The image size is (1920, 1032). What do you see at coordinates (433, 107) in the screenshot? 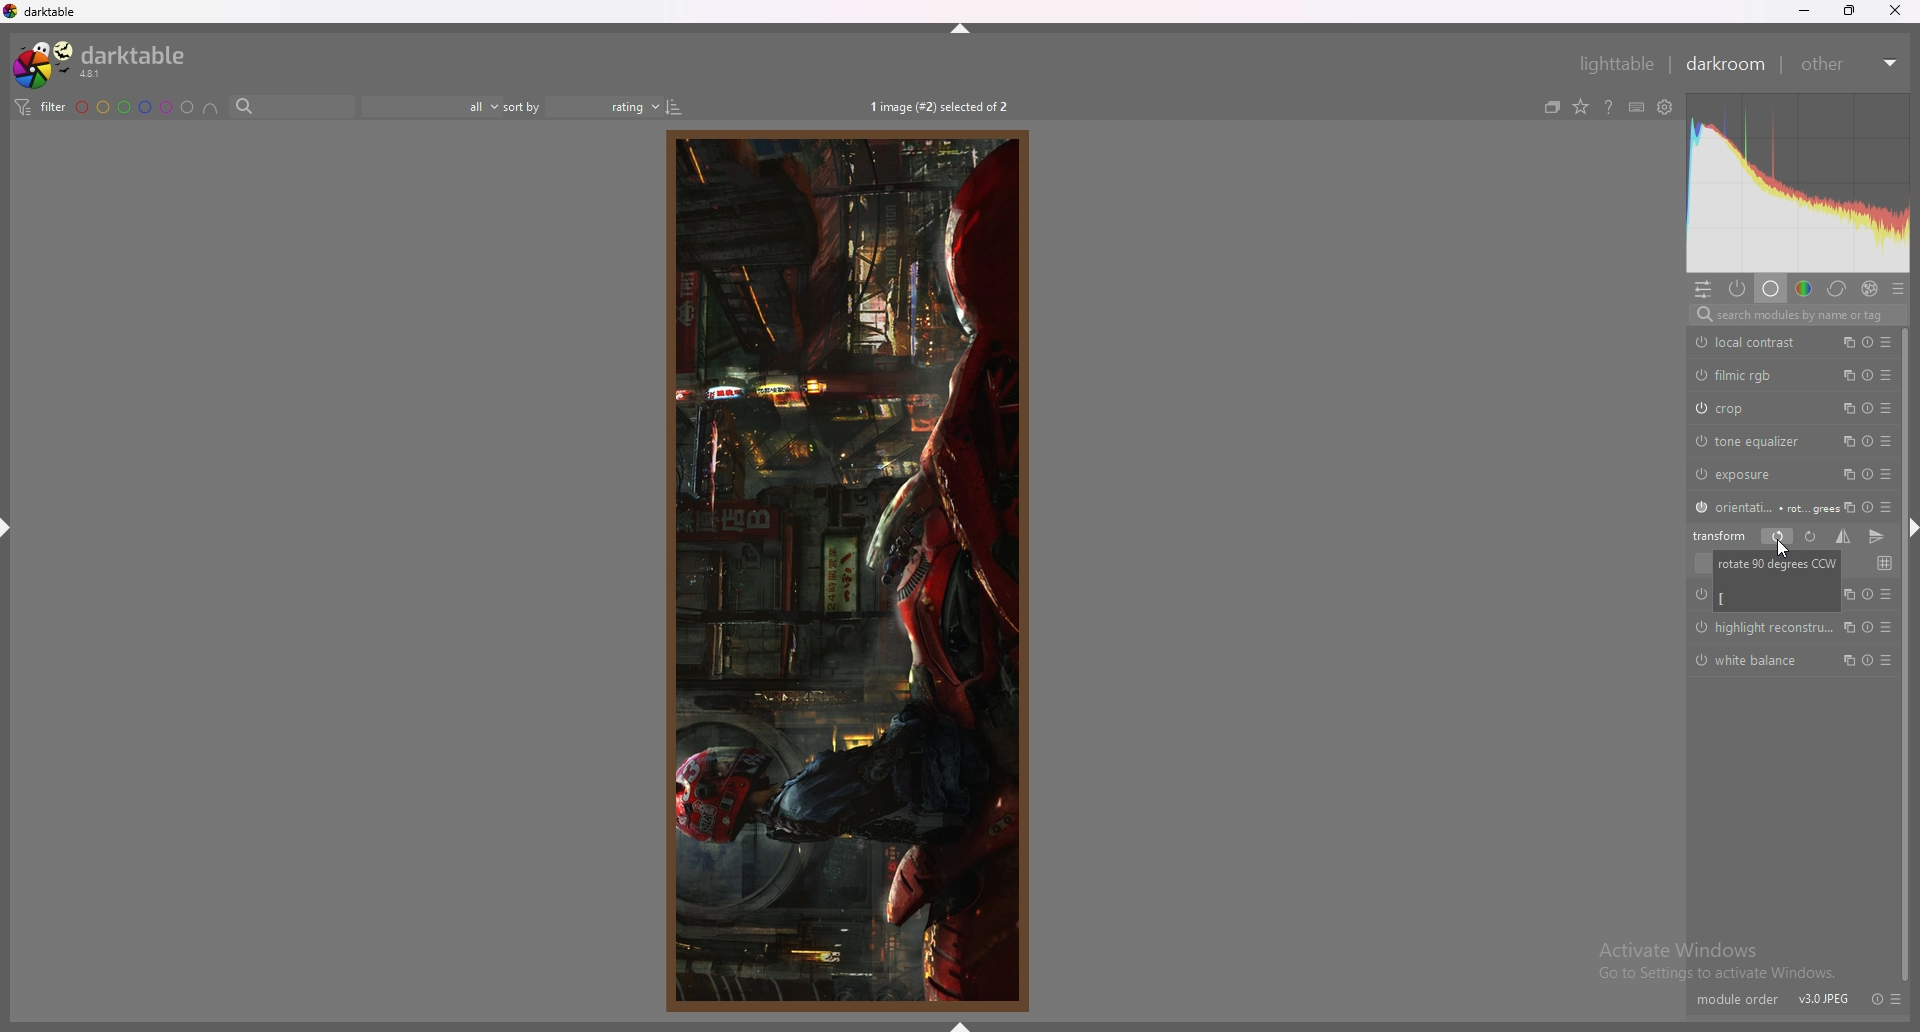
I see `filter by images rating` at bounding box center [433, 107].